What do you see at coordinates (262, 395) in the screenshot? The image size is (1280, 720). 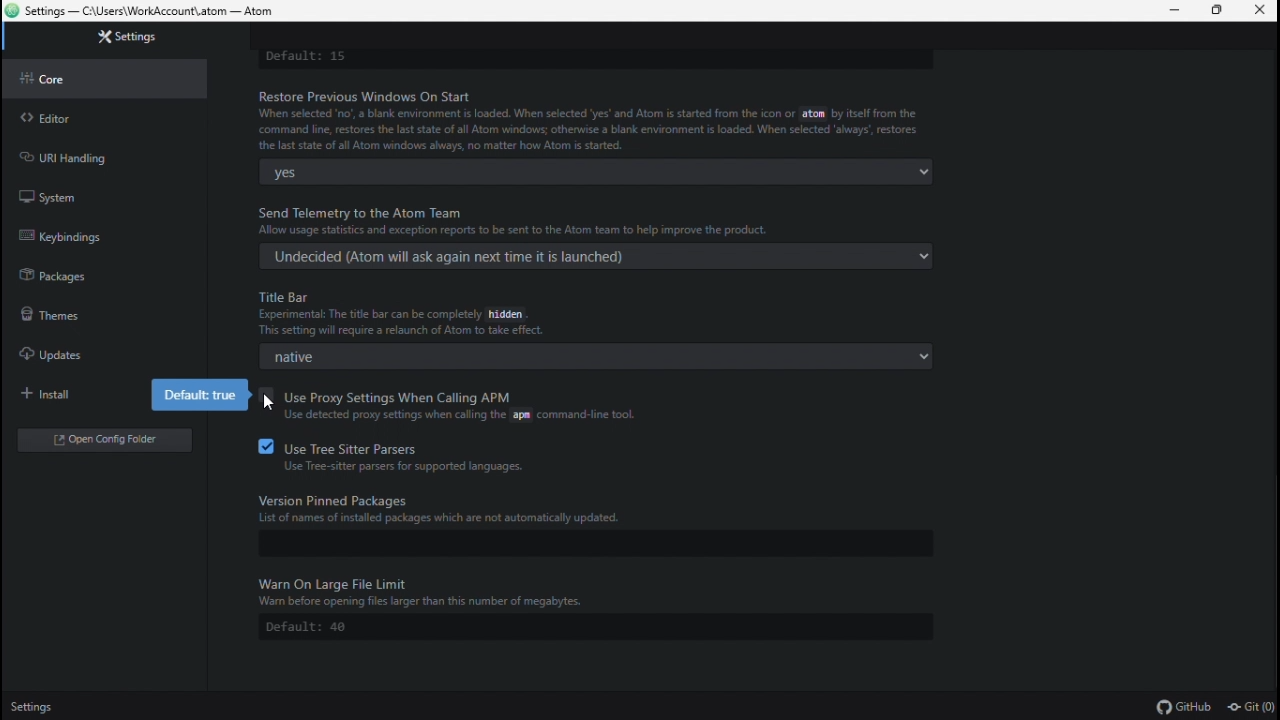 I see `checkbox` at bounding box center [262, 395].